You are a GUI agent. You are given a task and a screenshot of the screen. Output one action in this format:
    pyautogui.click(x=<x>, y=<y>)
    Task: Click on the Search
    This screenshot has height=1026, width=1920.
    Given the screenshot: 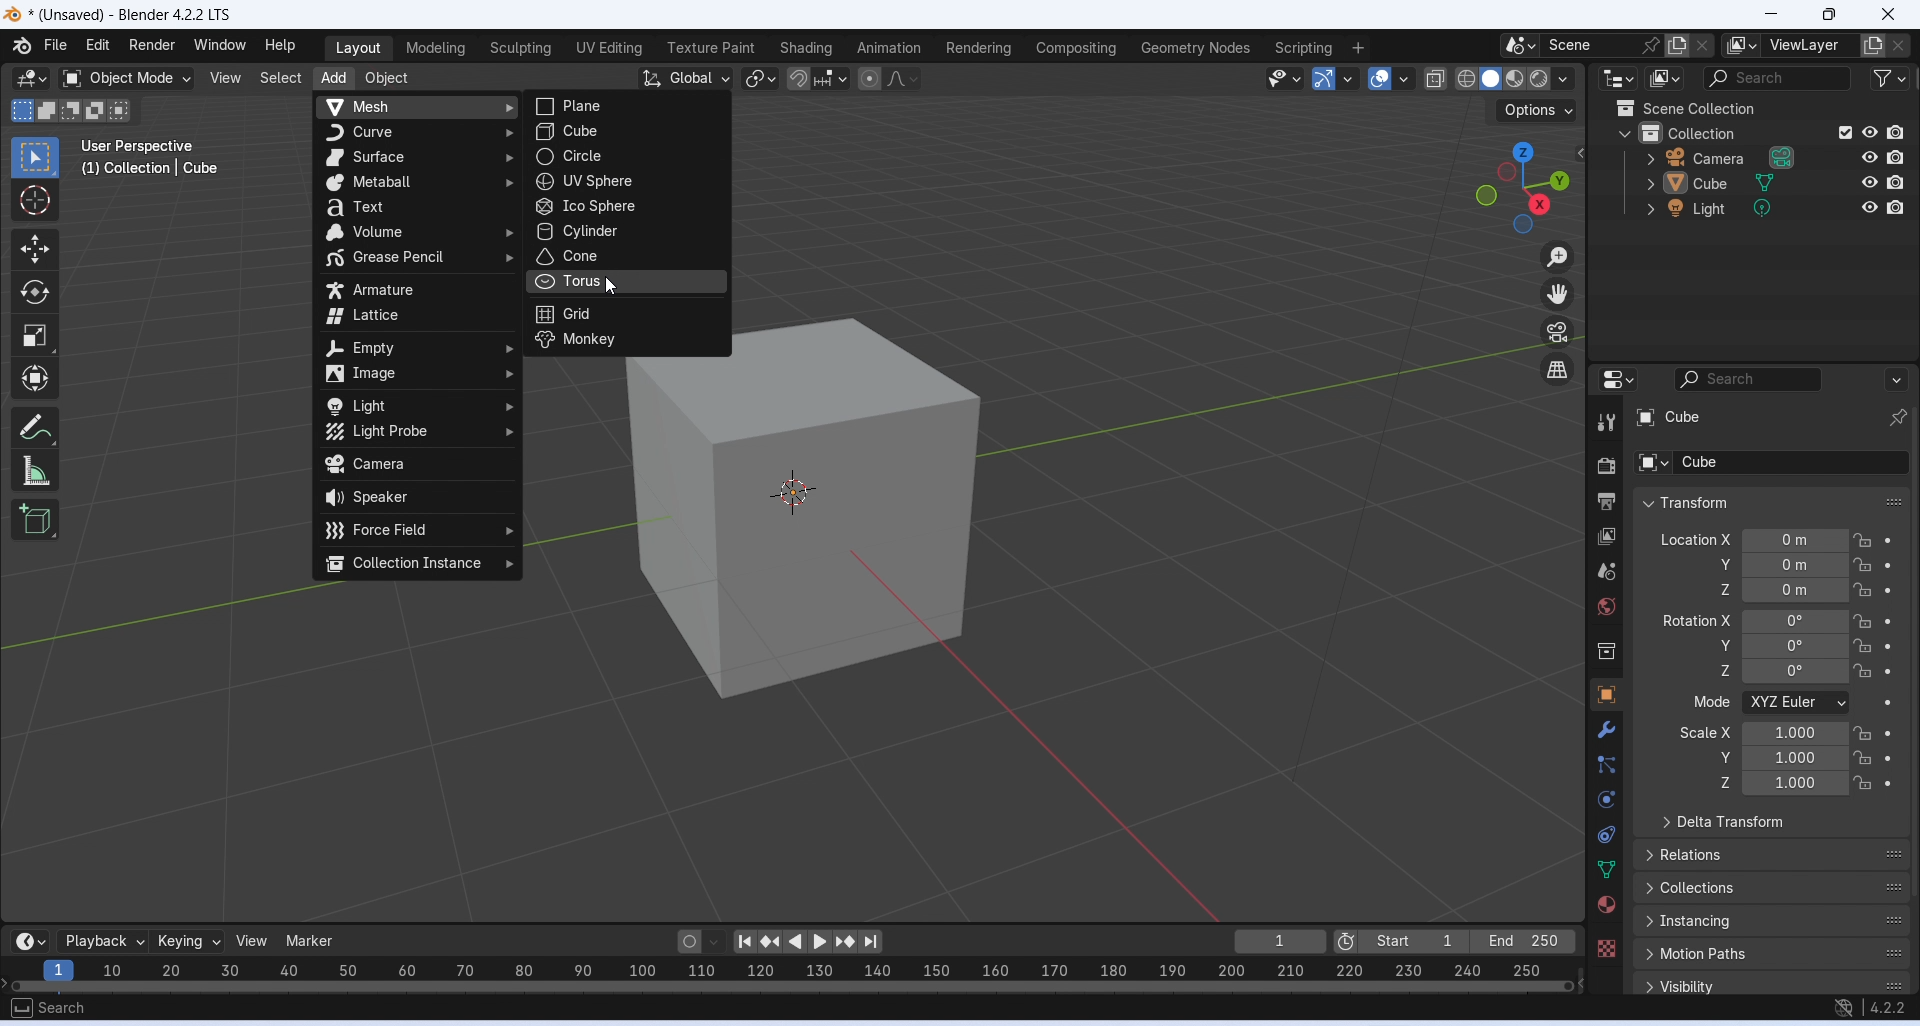 What is the action you would take?
    pyautogui.click(x=1790, y=379)
    